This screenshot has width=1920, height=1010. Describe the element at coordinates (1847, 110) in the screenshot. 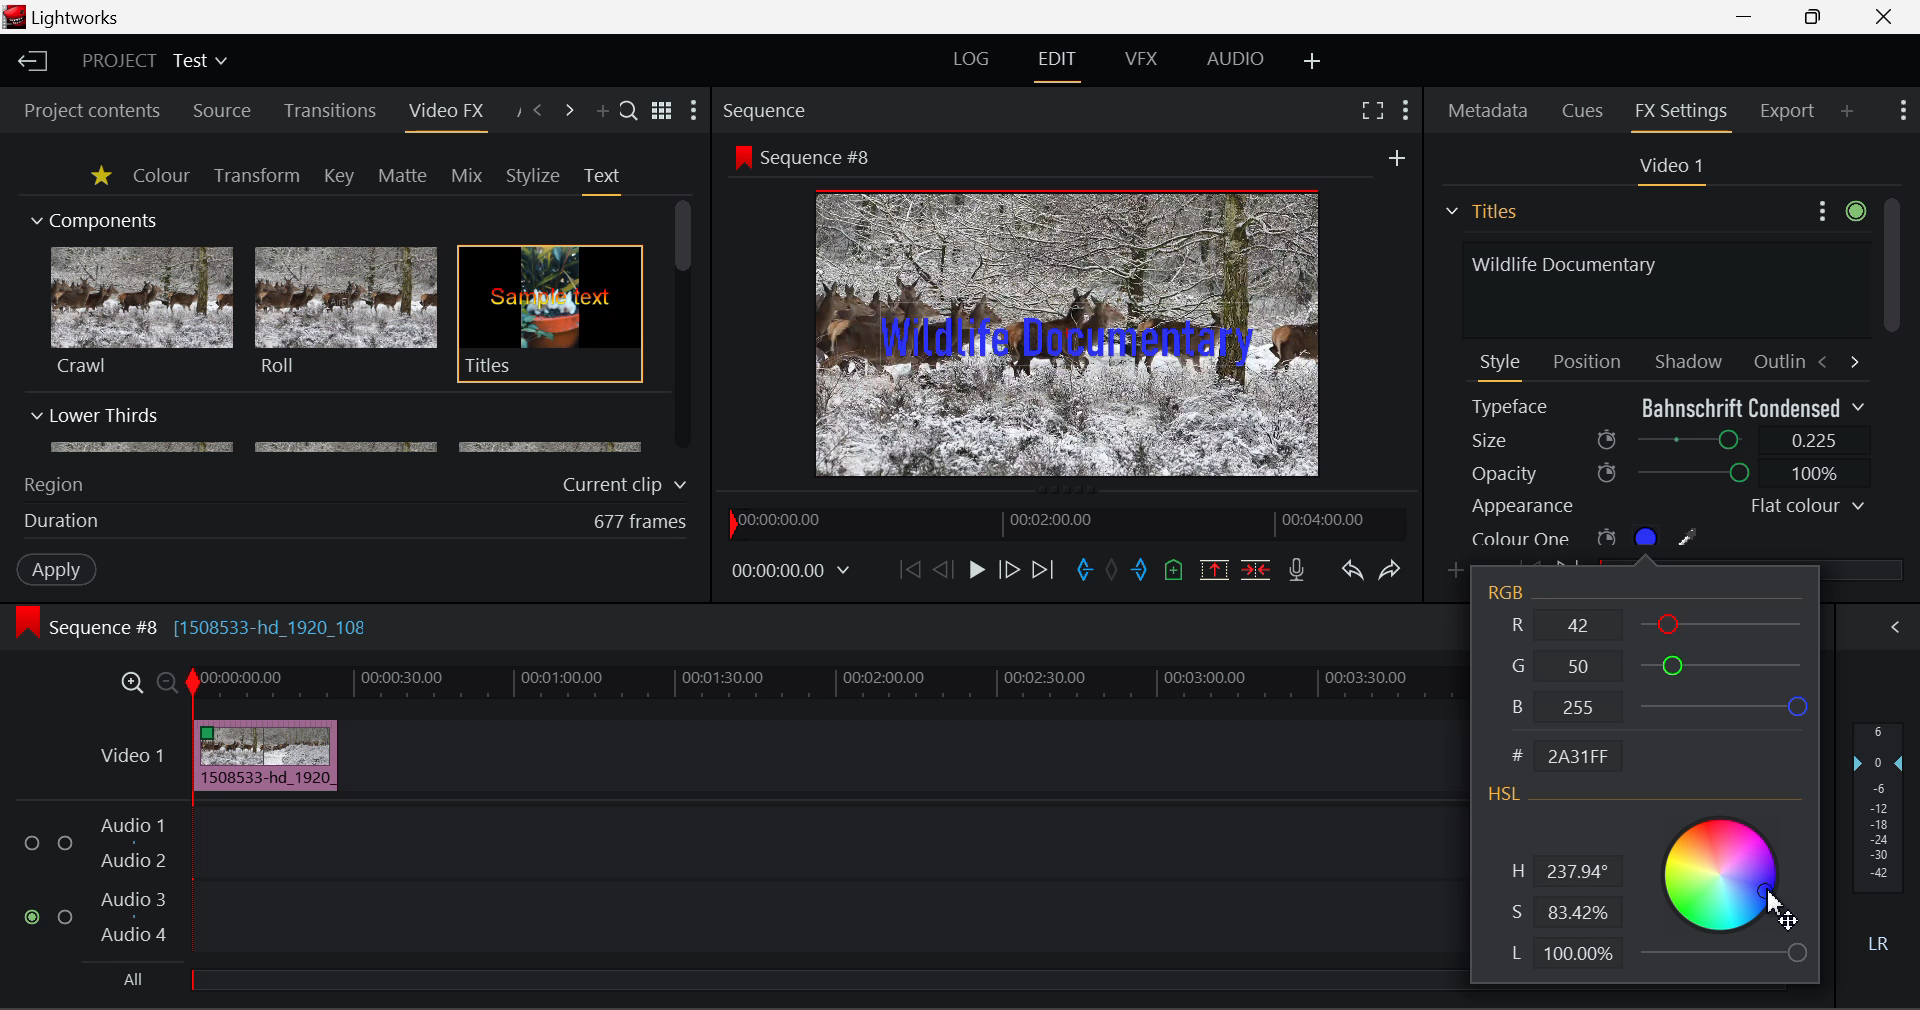

I see `Add Panel` at that location.